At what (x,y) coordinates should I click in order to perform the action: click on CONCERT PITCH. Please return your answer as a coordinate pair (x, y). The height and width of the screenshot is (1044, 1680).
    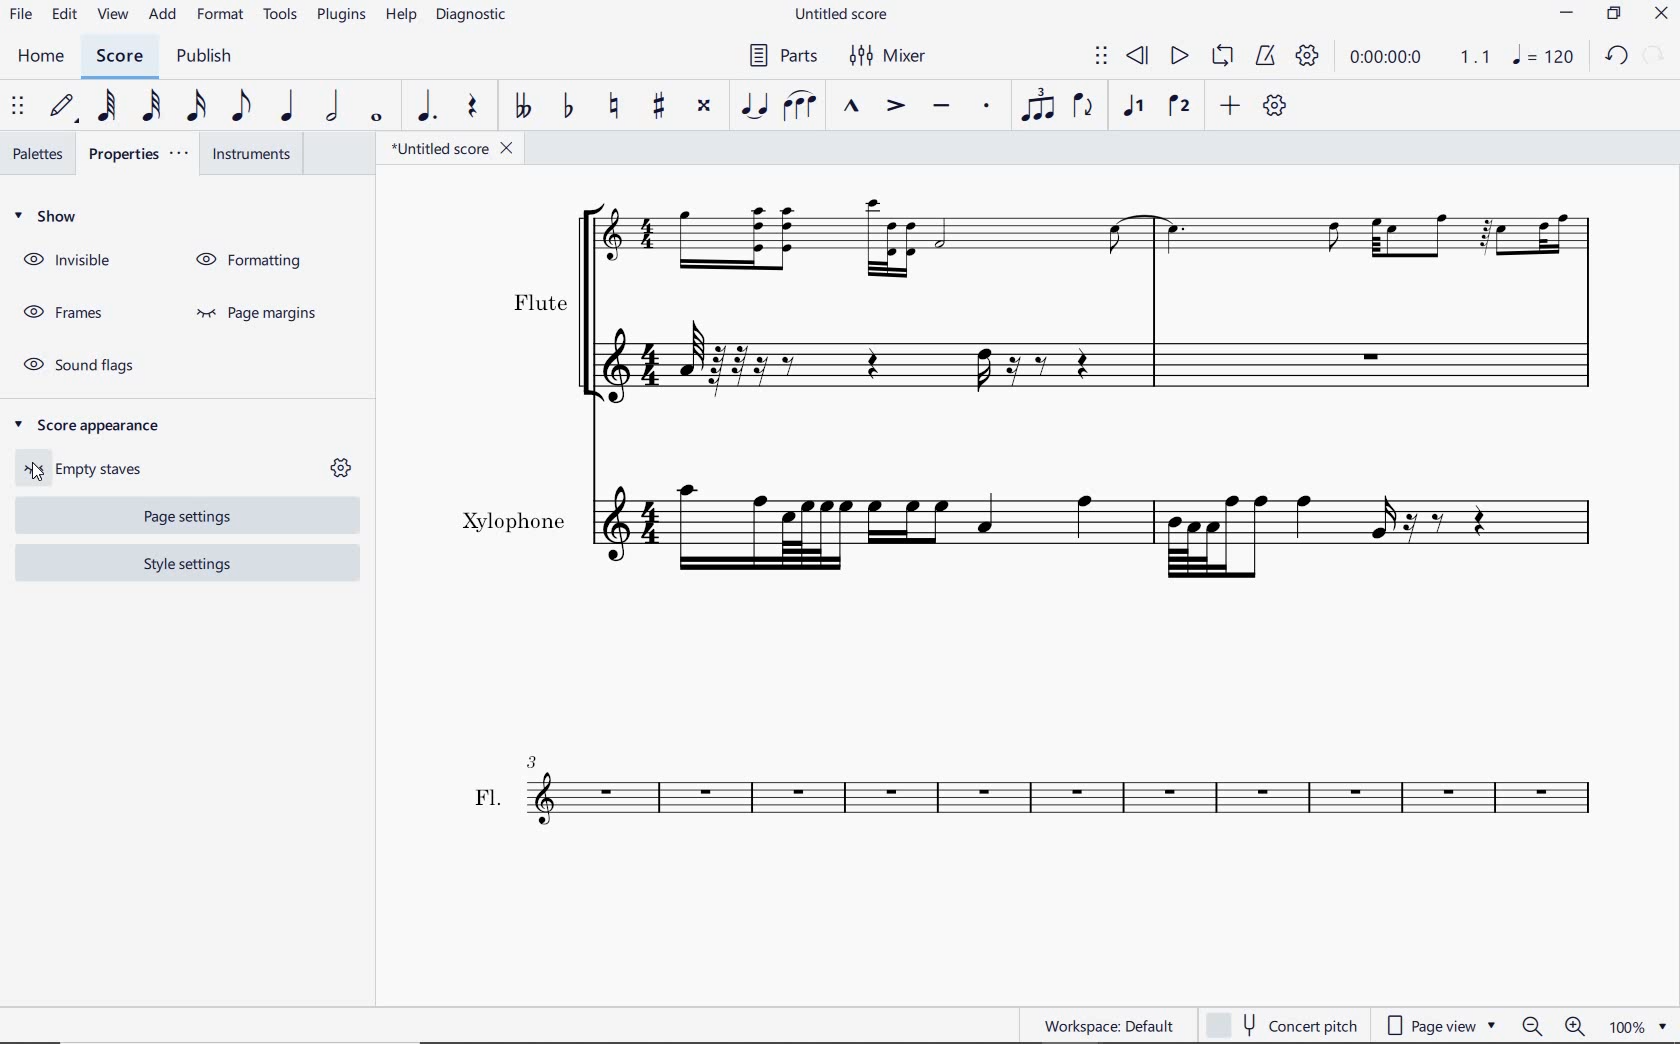
    Looking at the image, I should click on (1290, 1027).